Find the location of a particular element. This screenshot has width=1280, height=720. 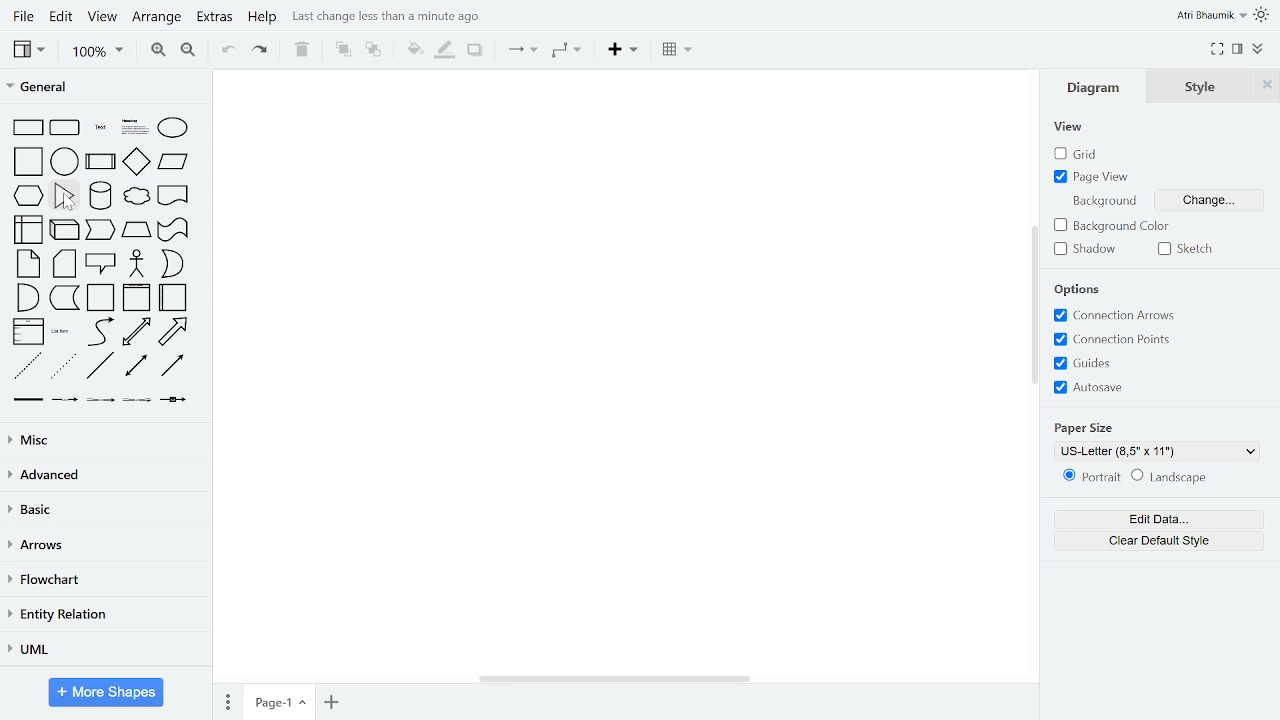

waypoints is located at coordinates (565, 52).